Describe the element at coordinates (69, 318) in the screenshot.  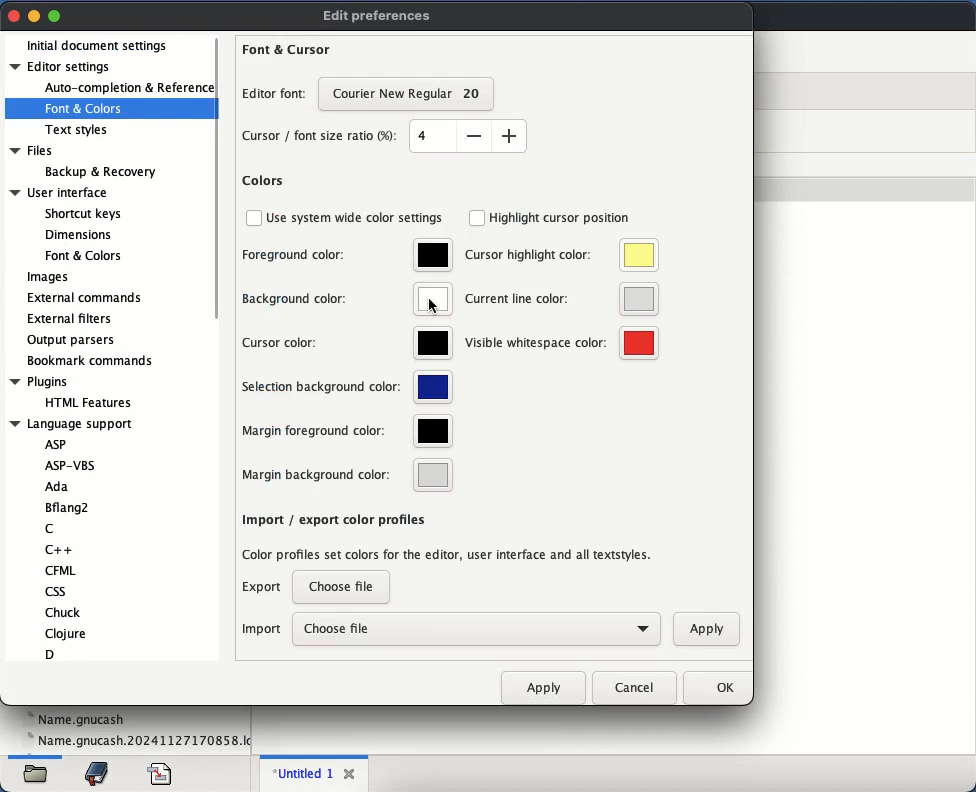
I see `external filters` at that location.